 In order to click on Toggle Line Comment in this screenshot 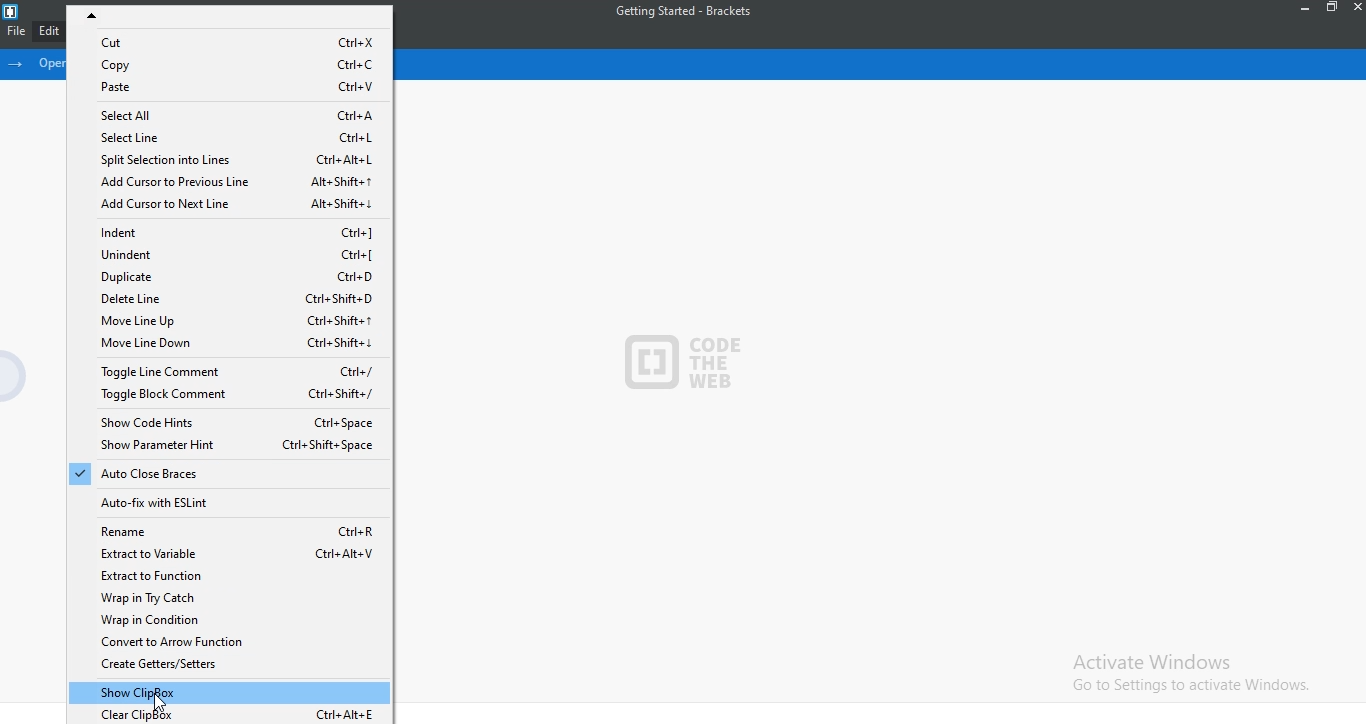, I will do `click(228, 371)`.